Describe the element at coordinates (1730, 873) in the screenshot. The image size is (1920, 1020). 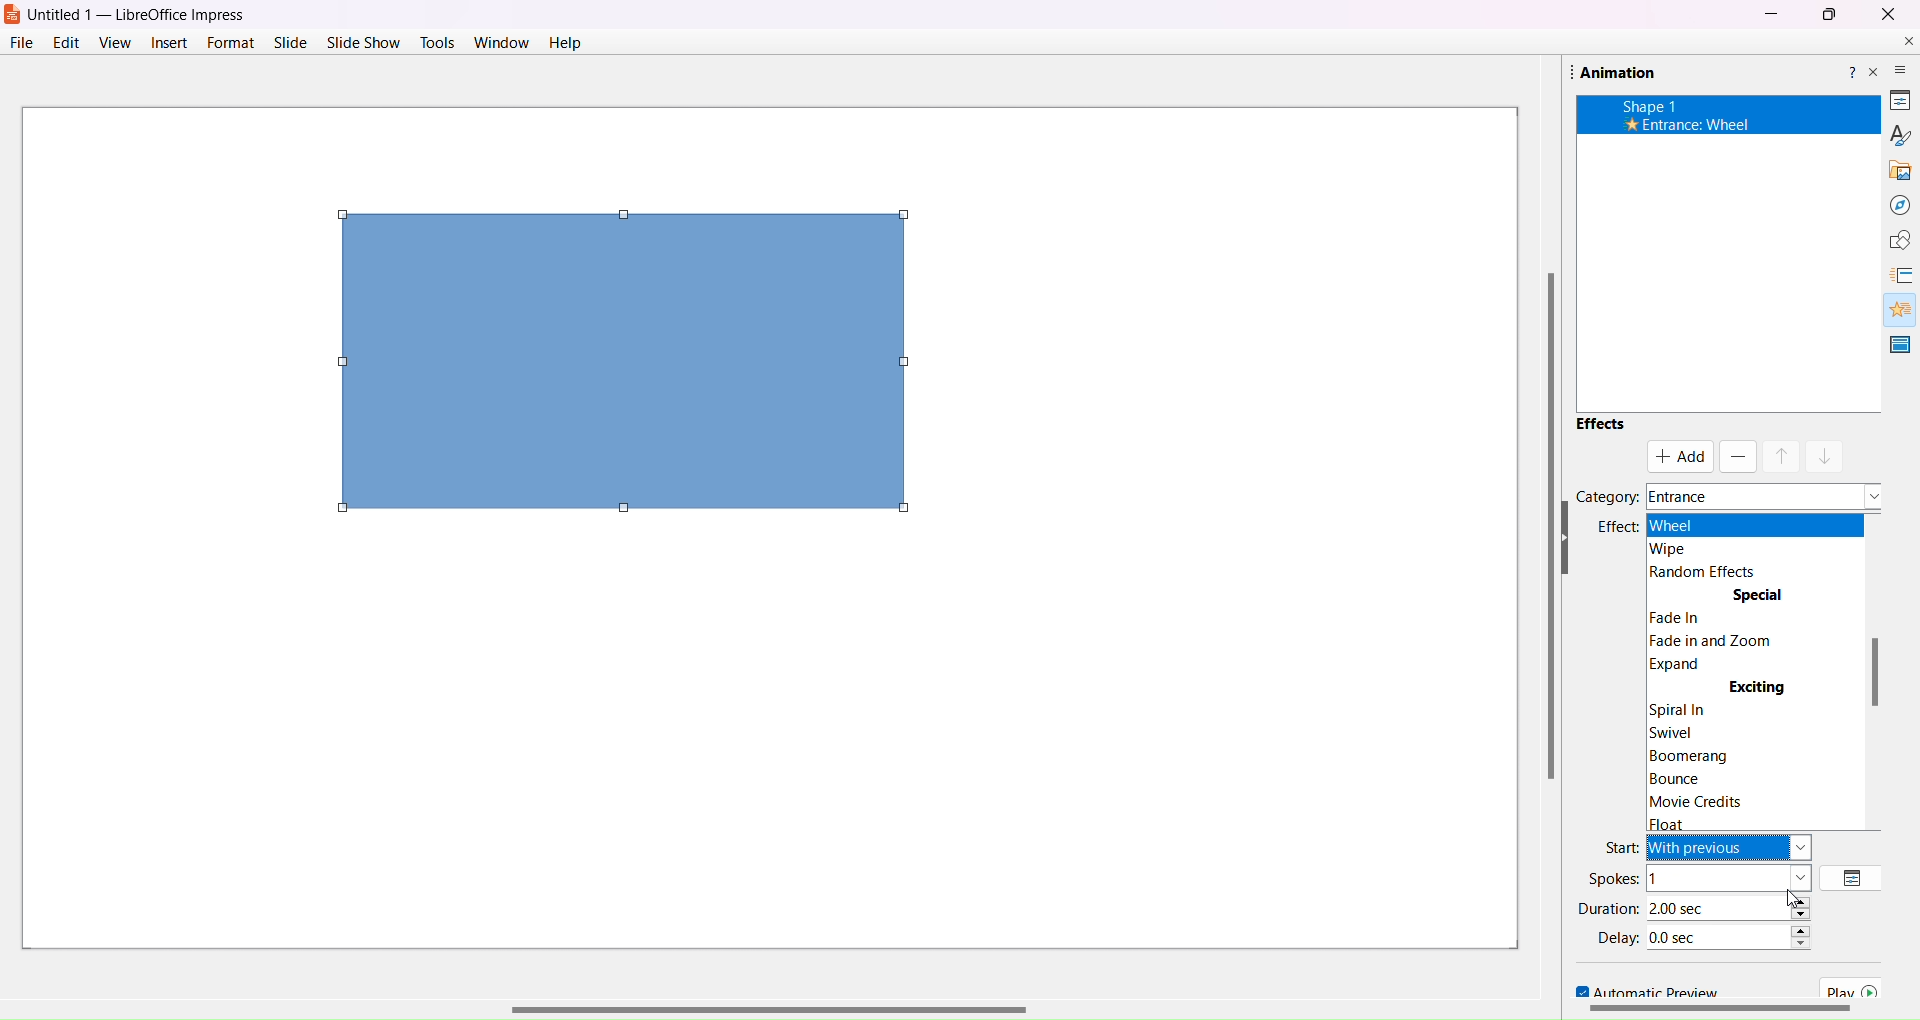
I see `On click` at that location.